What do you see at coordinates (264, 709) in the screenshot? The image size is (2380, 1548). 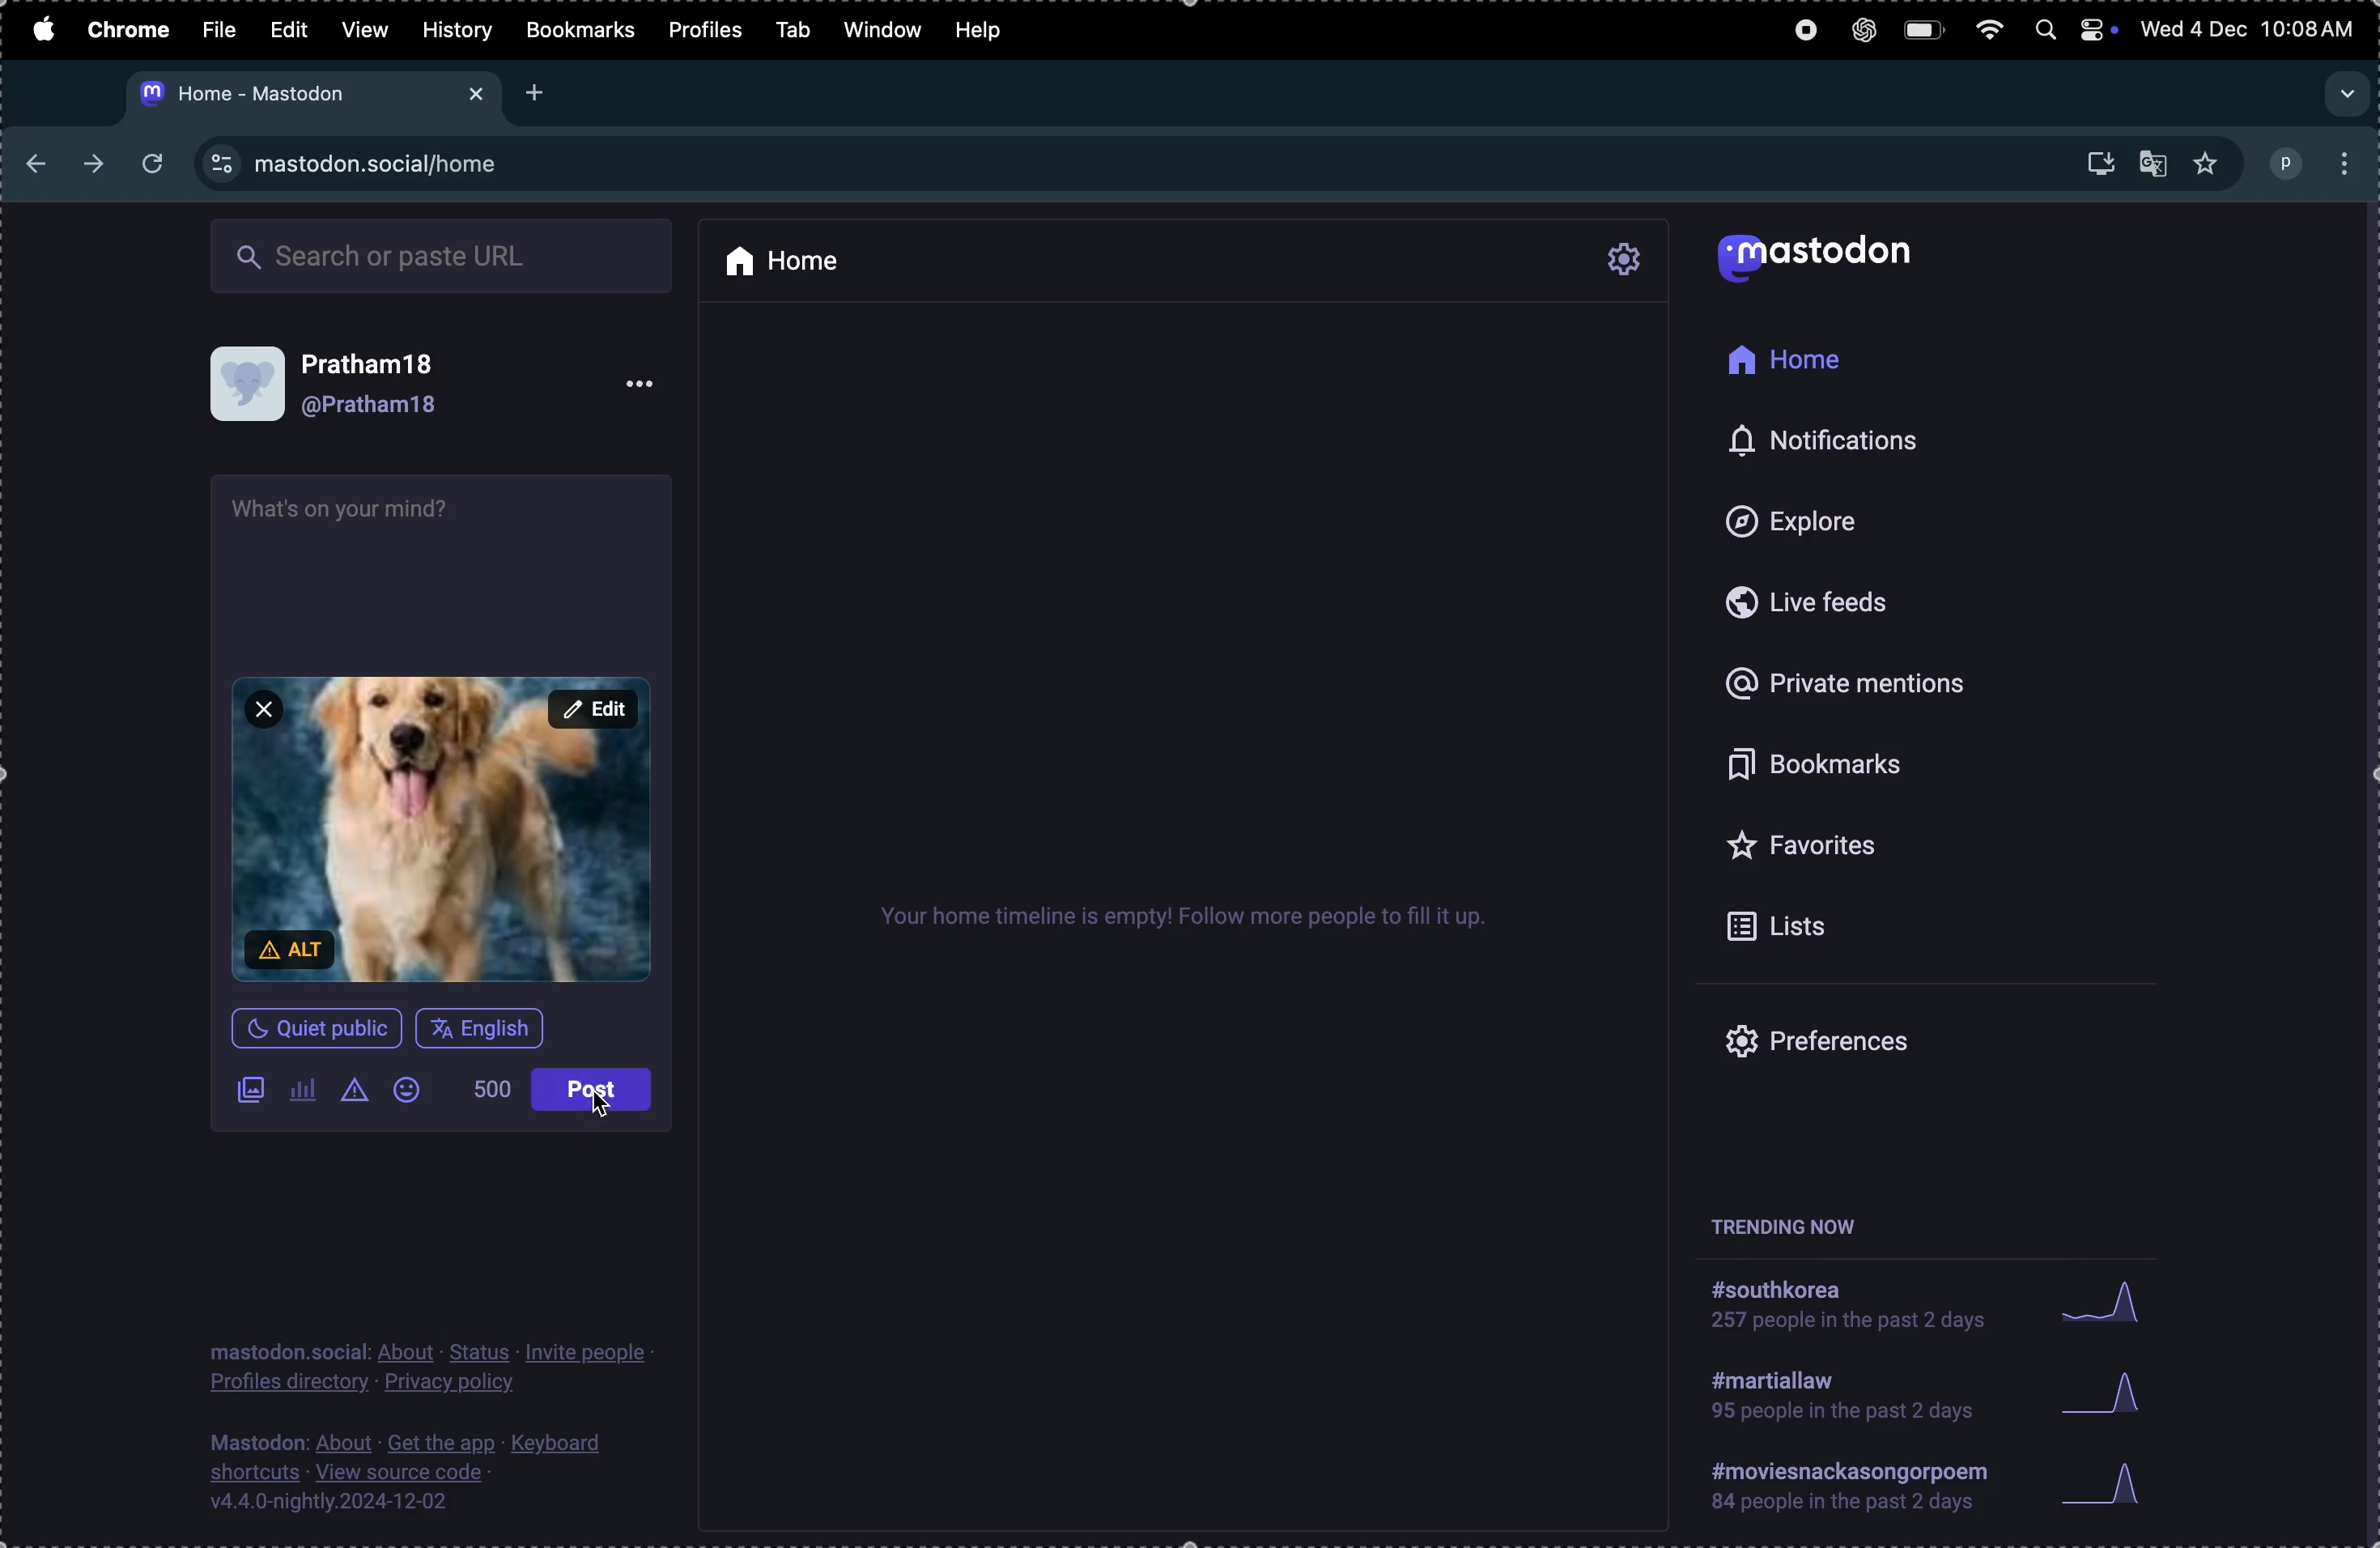 I see `close` at bounding box center [264, 709].